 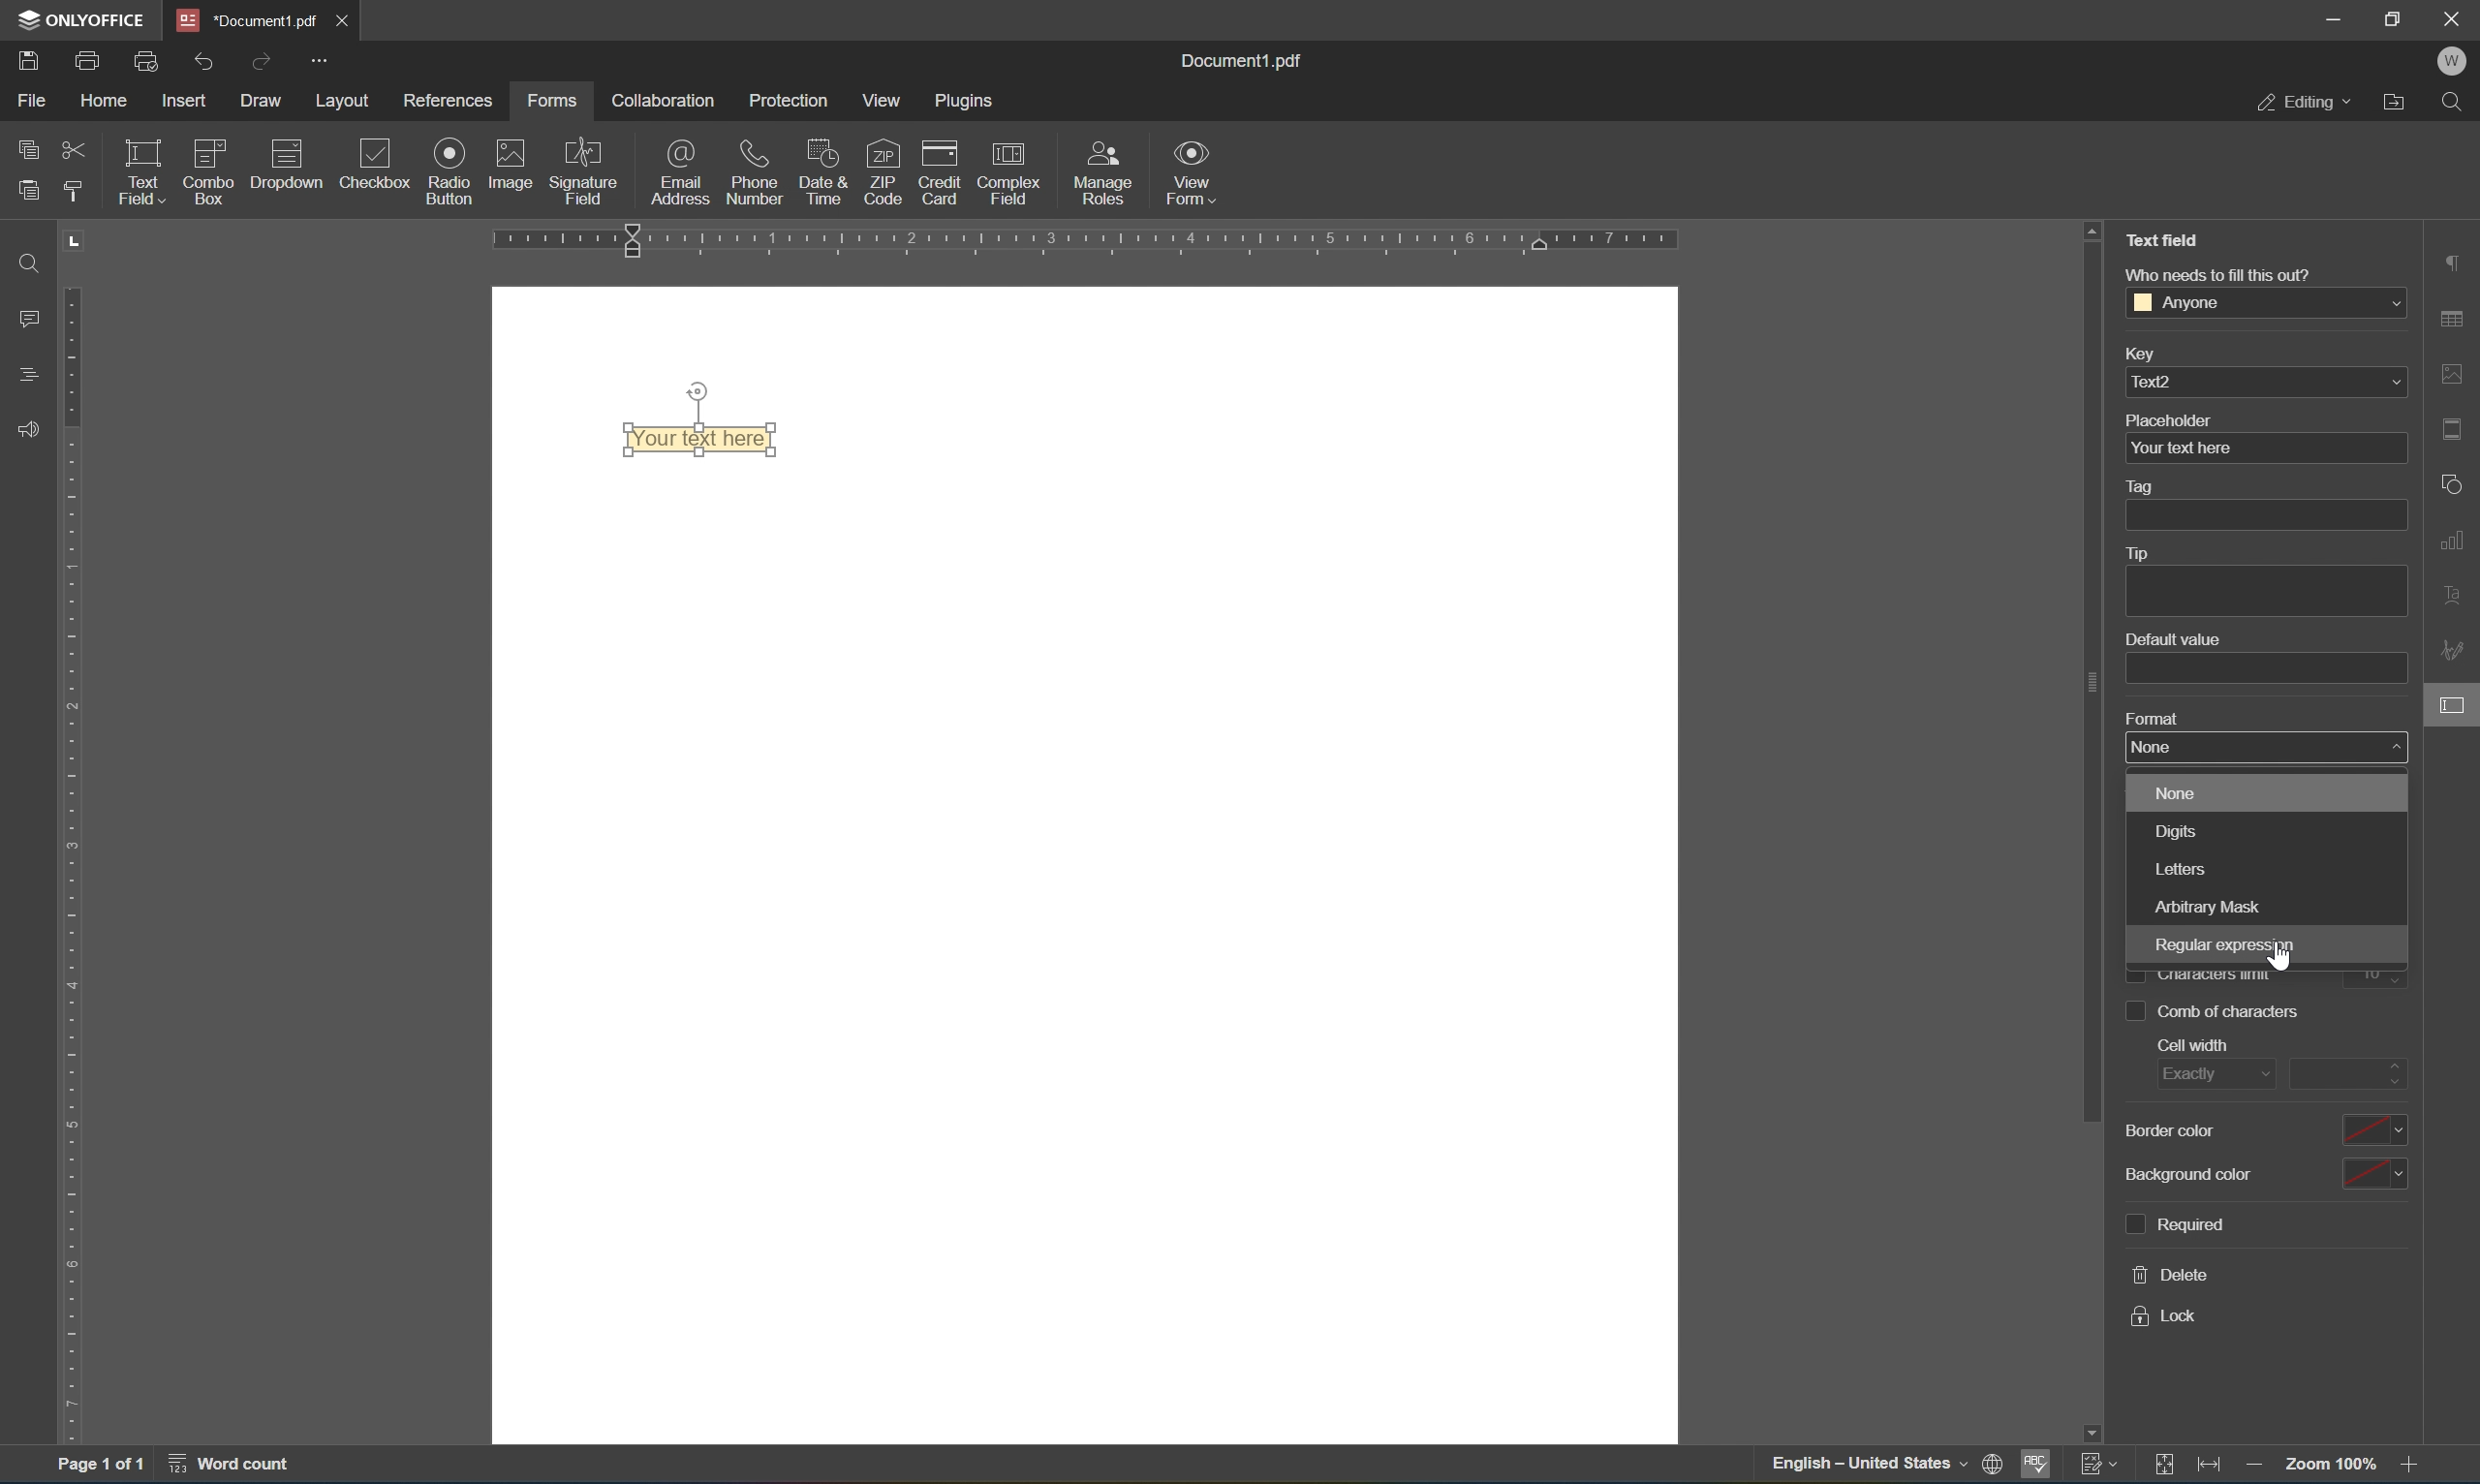 What do you see at coordinates (137, 169) in the screenshot?
I see `text field` at bounding box center [137, 169].